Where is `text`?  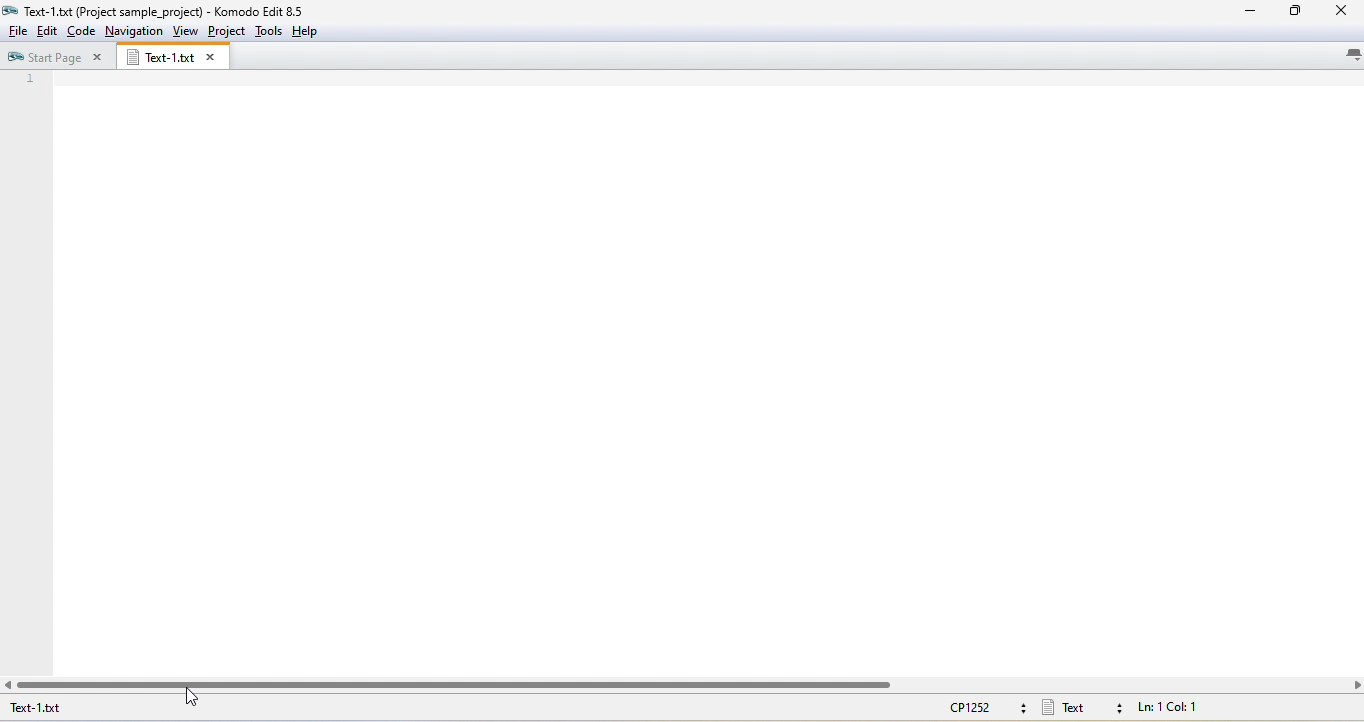 text is located at coordinates (1083, 707).